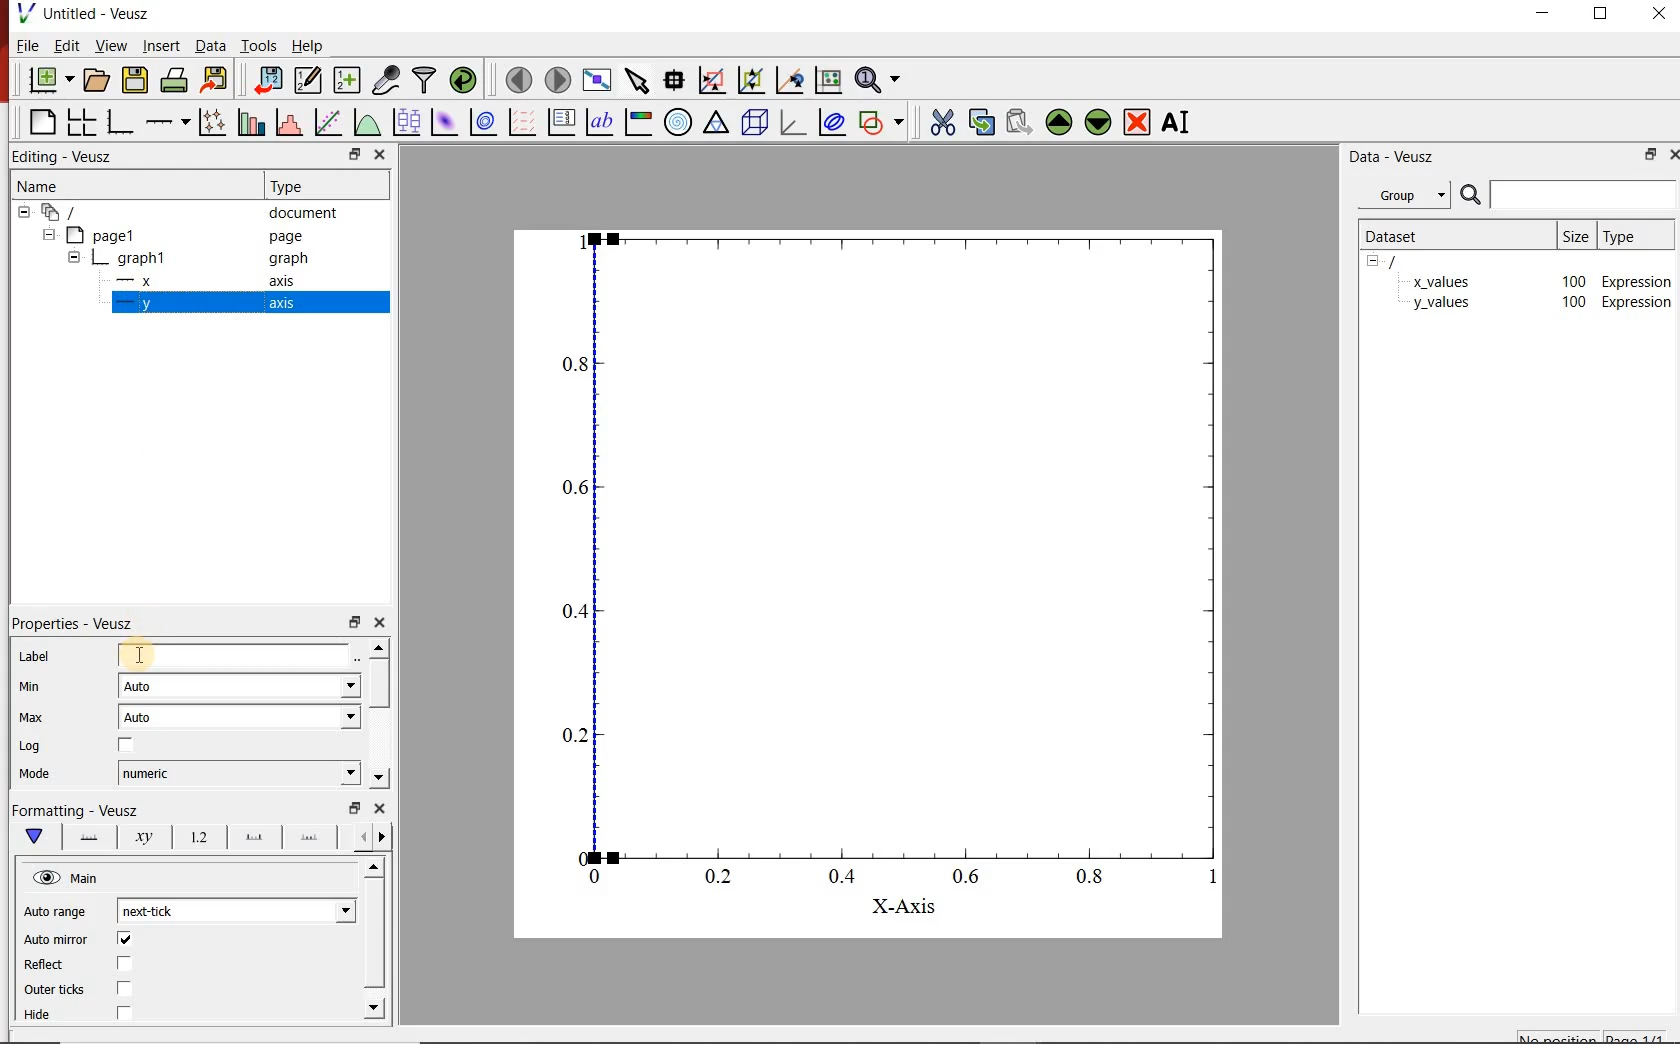  Describe the element at coordinates (1178, 125) in the screenshot. I see `rename the selected widget` at that location.